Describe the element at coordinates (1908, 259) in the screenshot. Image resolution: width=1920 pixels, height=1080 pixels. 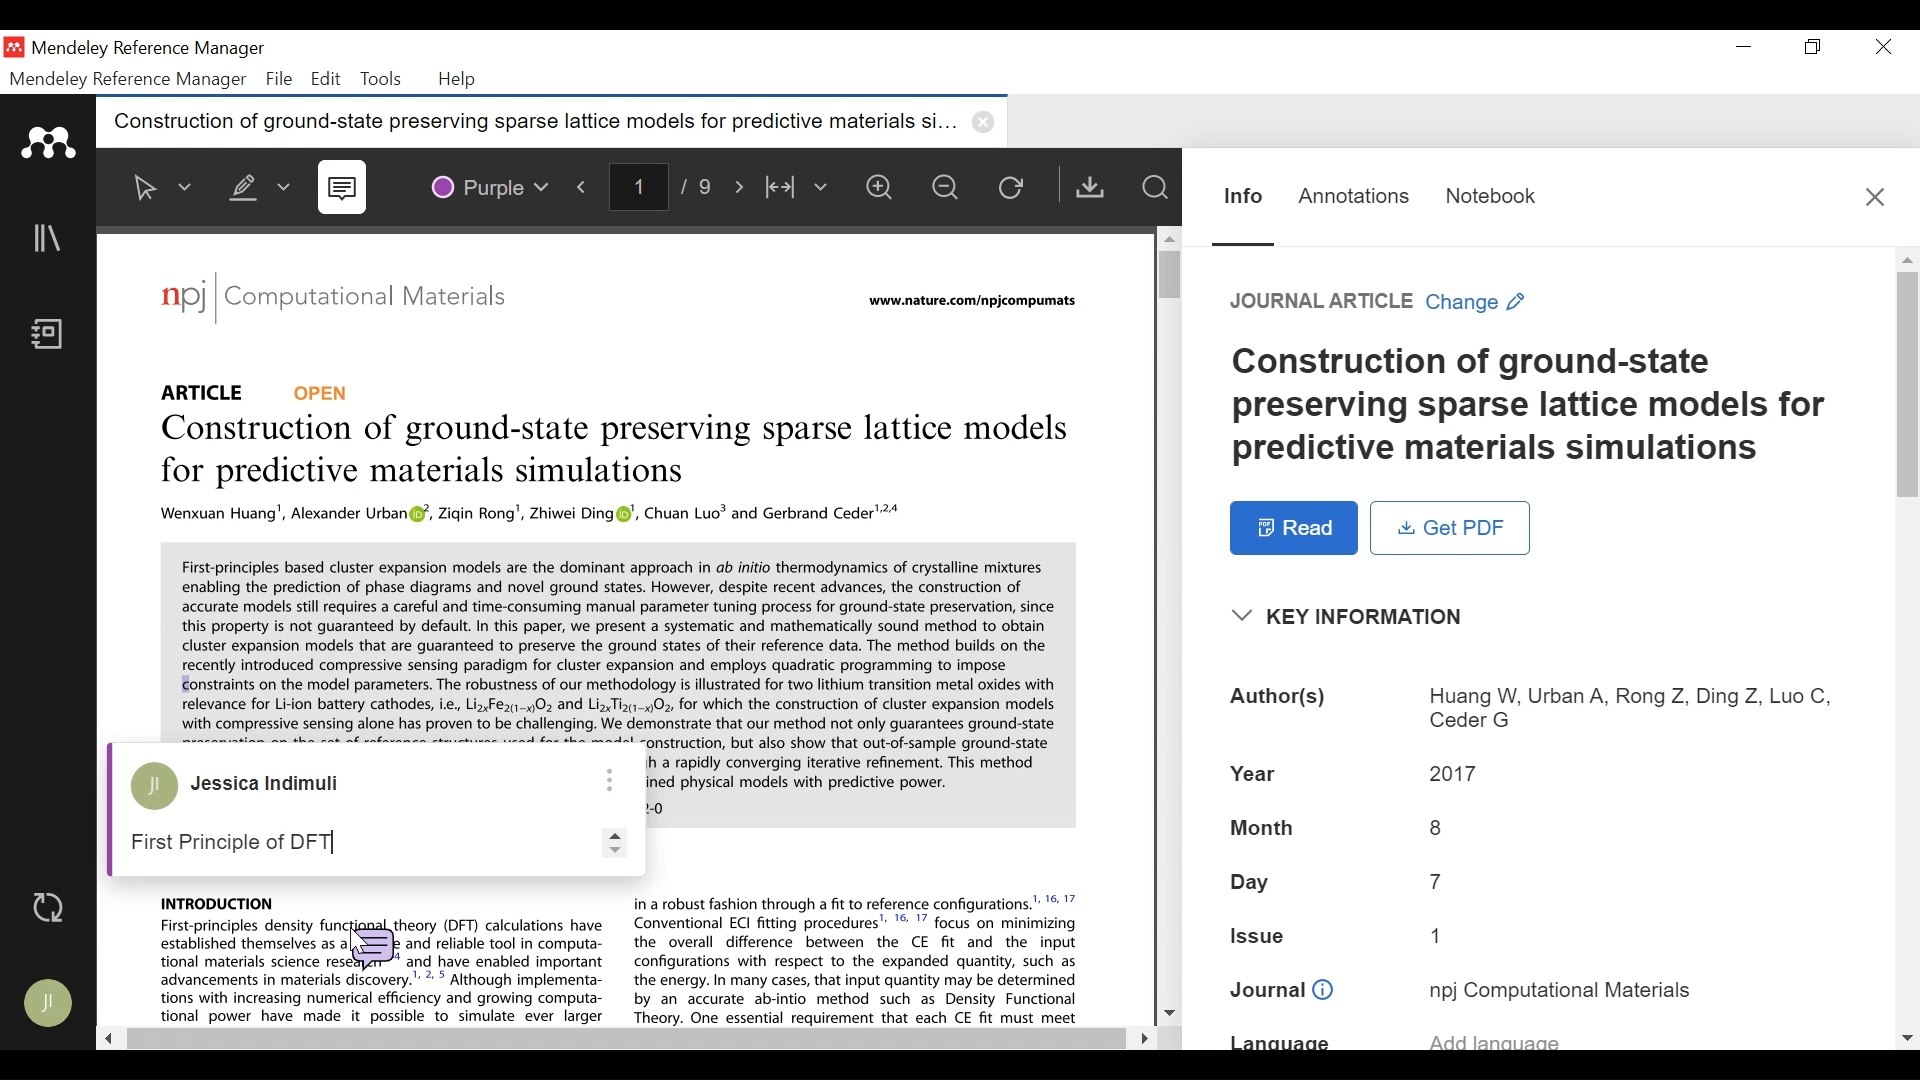
I see `Scroll up` at that location.